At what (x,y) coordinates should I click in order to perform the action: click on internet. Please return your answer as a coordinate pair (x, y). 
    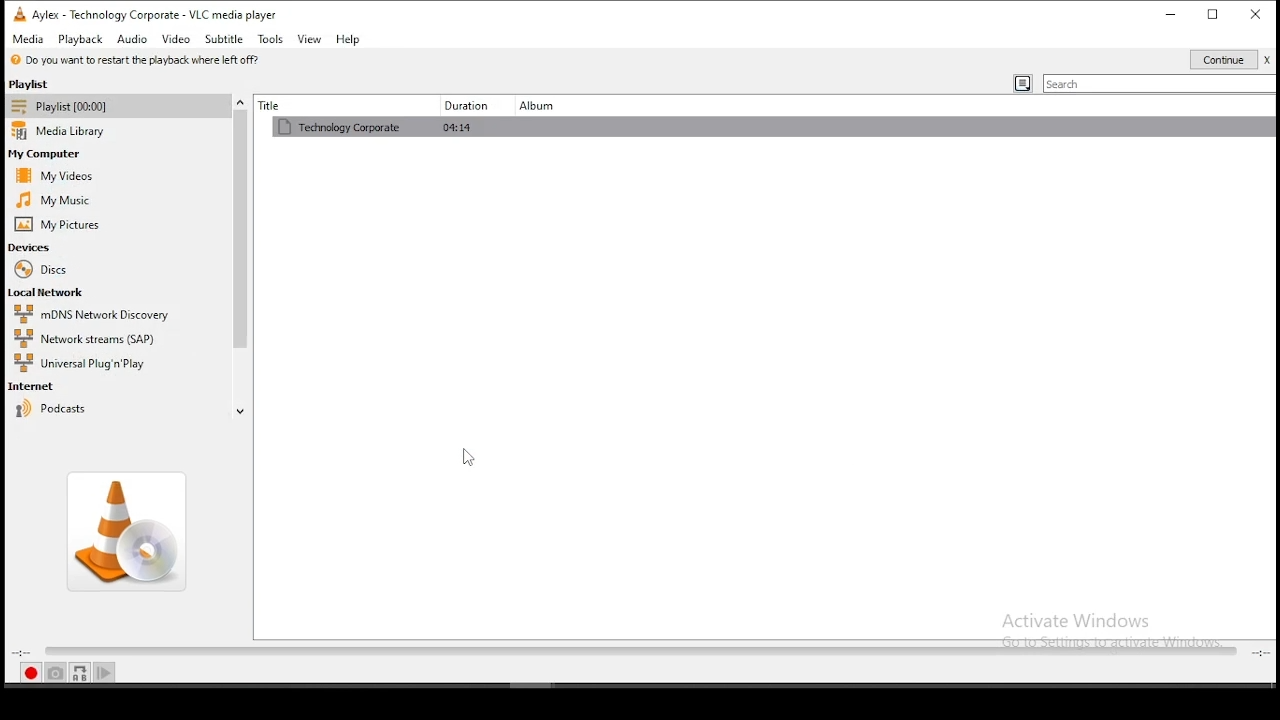
    Looking at the image, I should click on (35, 384).